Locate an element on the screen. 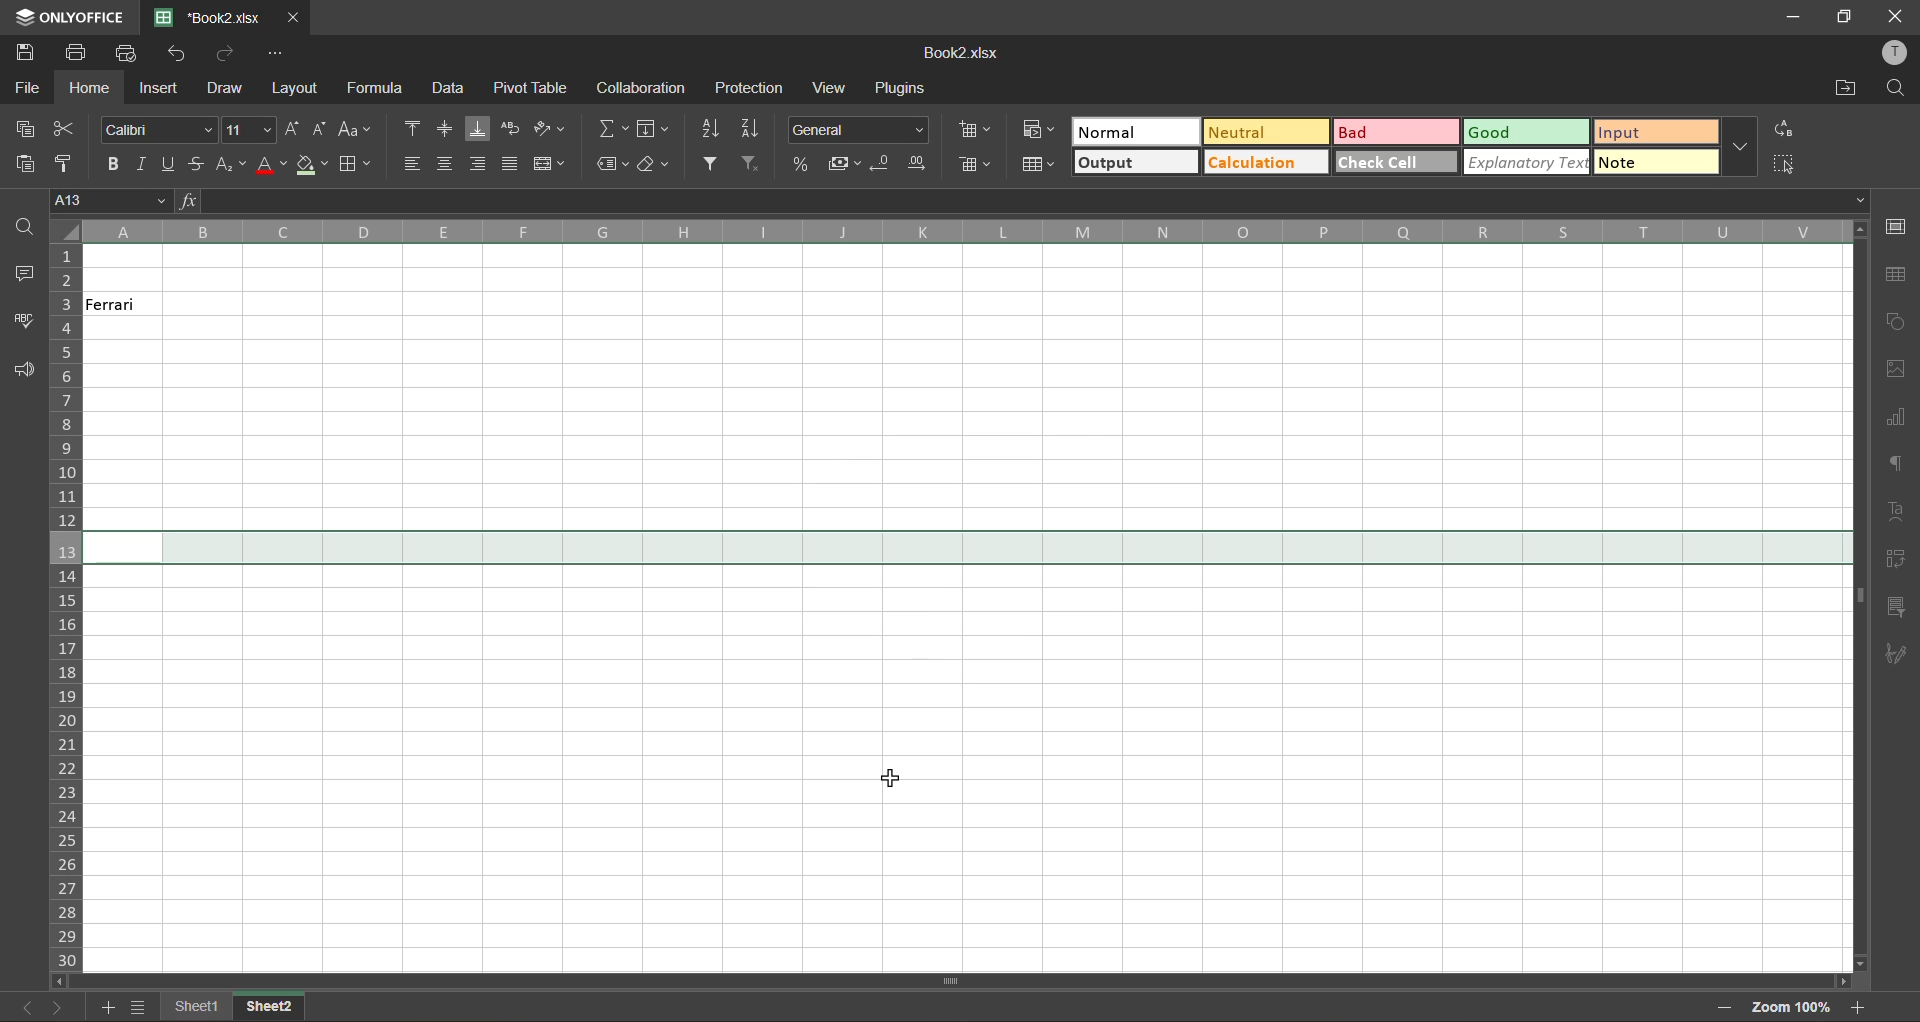 Image resolution: width=1920 pixels, height=1022 pixels. increase decimal is located at coordinates (921, 163).